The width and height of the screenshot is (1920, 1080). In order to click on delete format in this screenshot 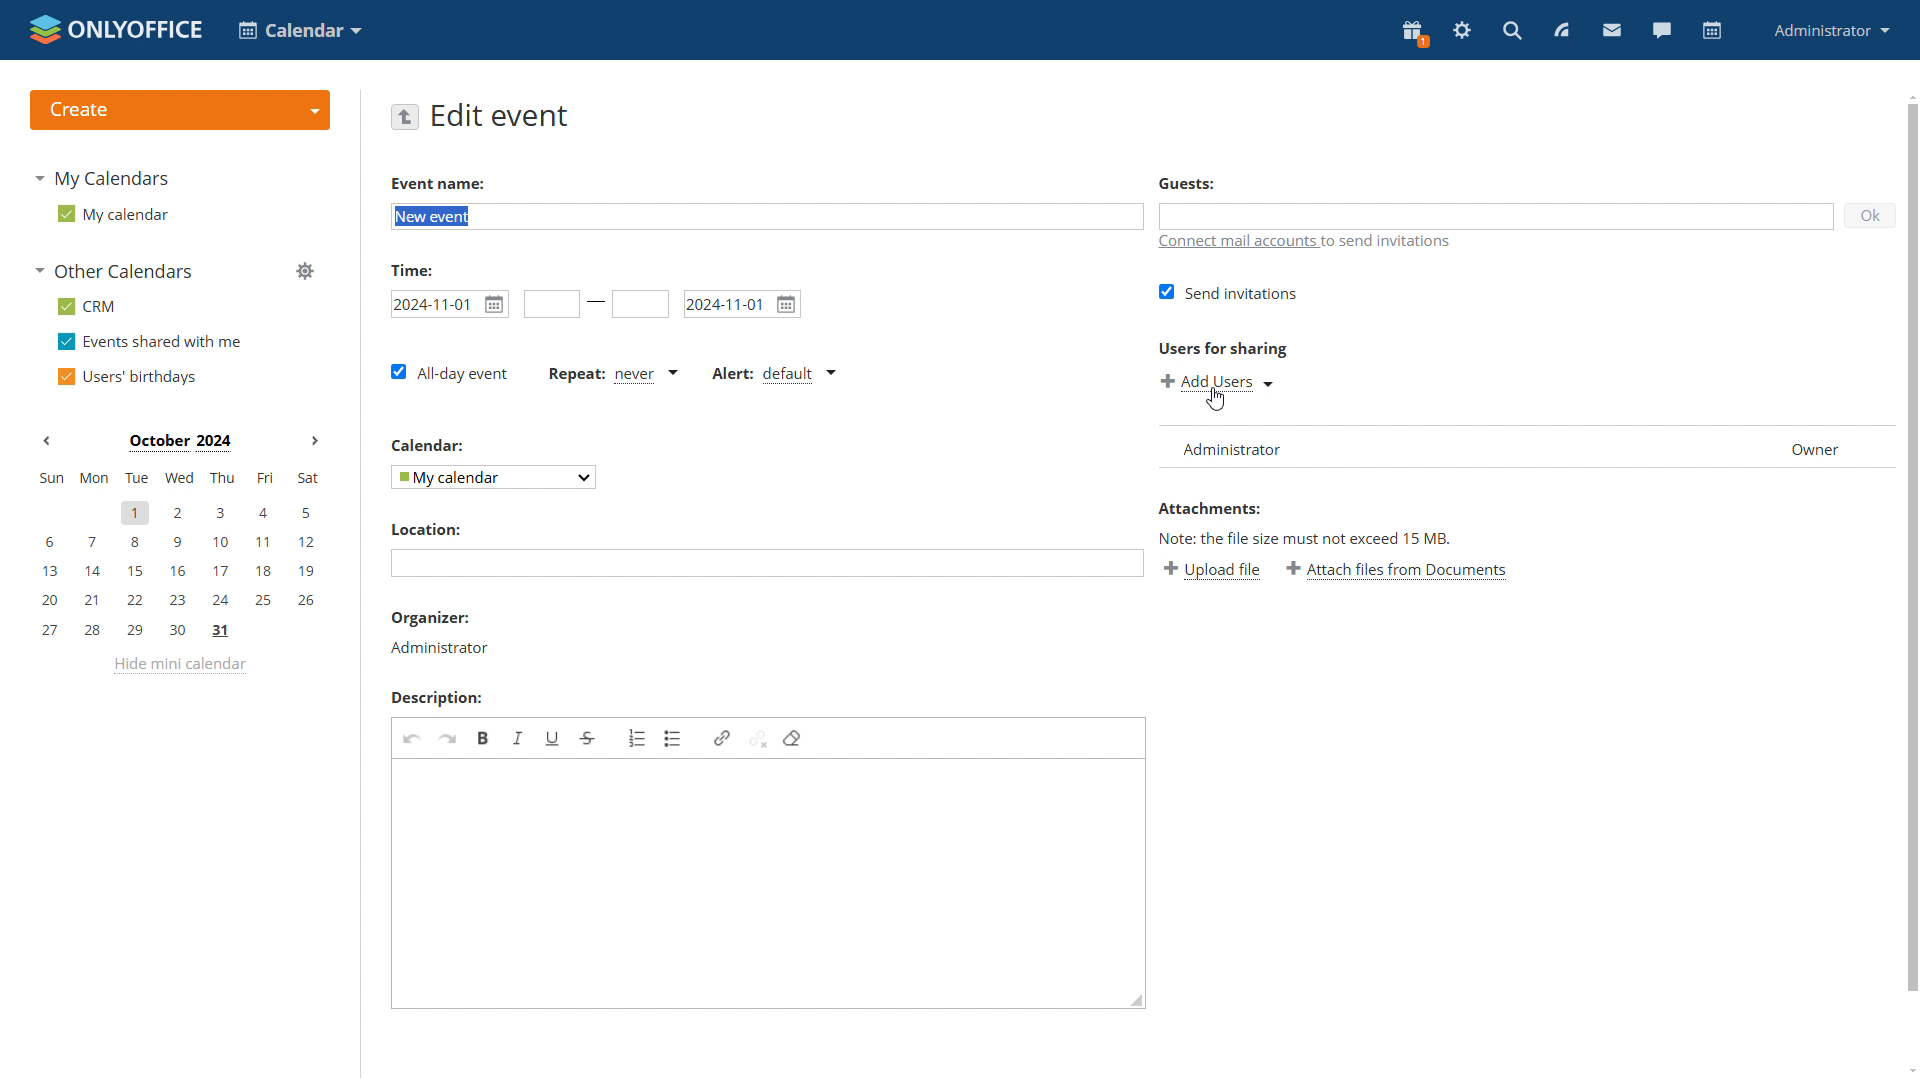, I will do `click(792, 738)`.